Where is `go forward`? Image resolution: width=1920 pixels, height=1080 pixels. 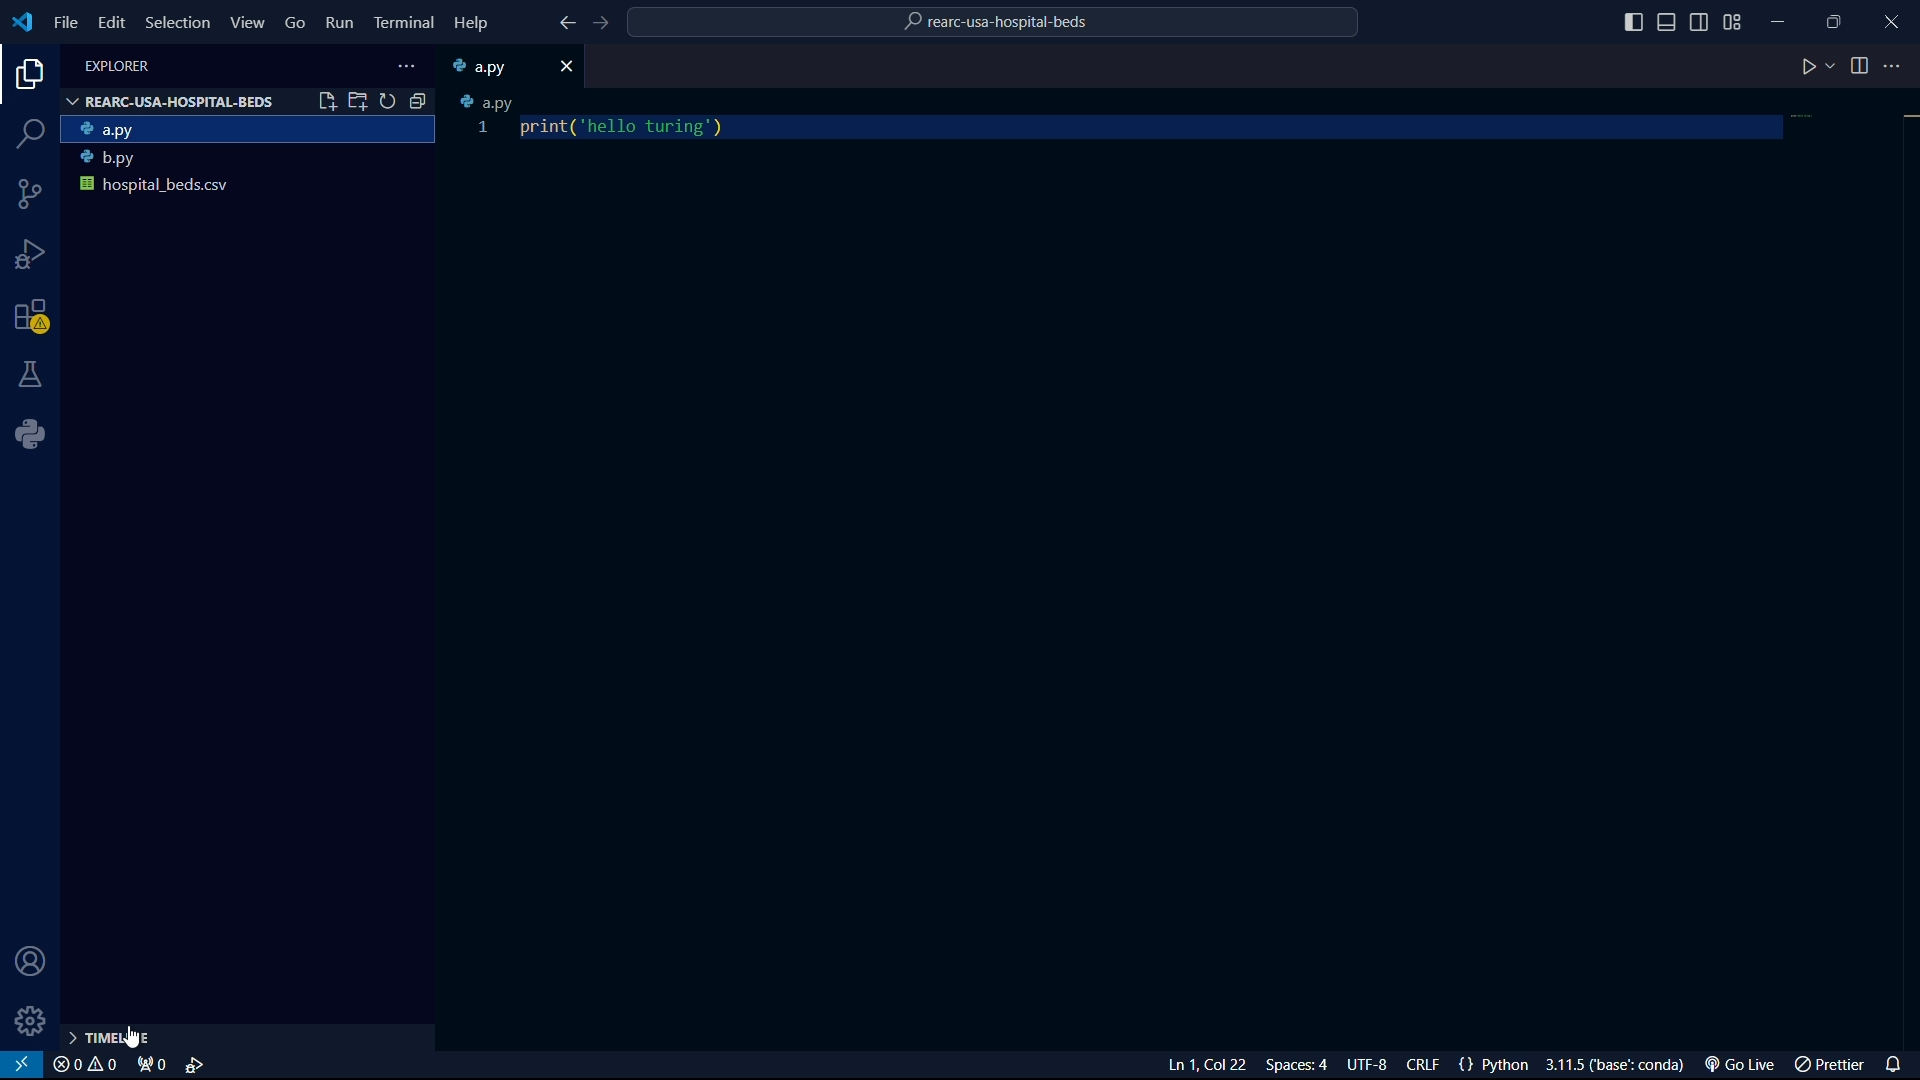 go forward is located at coordinates (600, 23).